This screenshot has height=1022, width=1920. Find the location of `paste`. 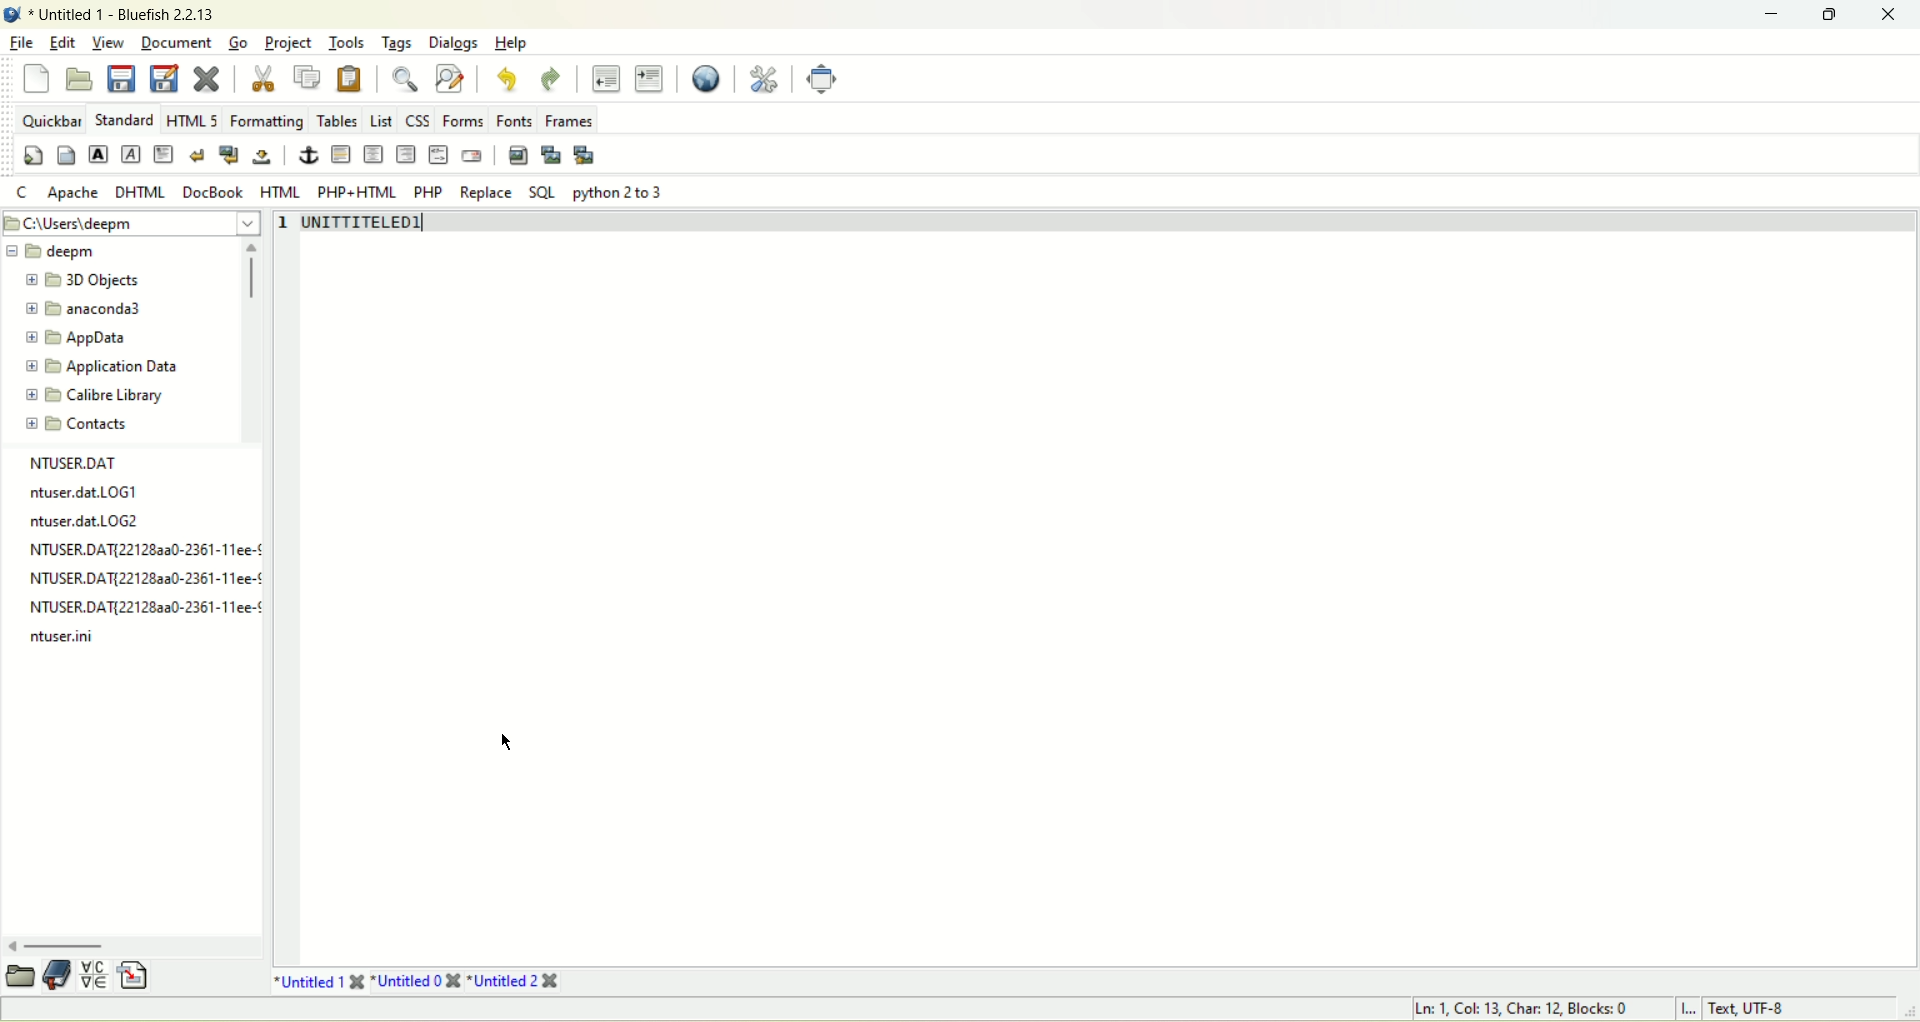

paste is located at coordinates (350, 79).